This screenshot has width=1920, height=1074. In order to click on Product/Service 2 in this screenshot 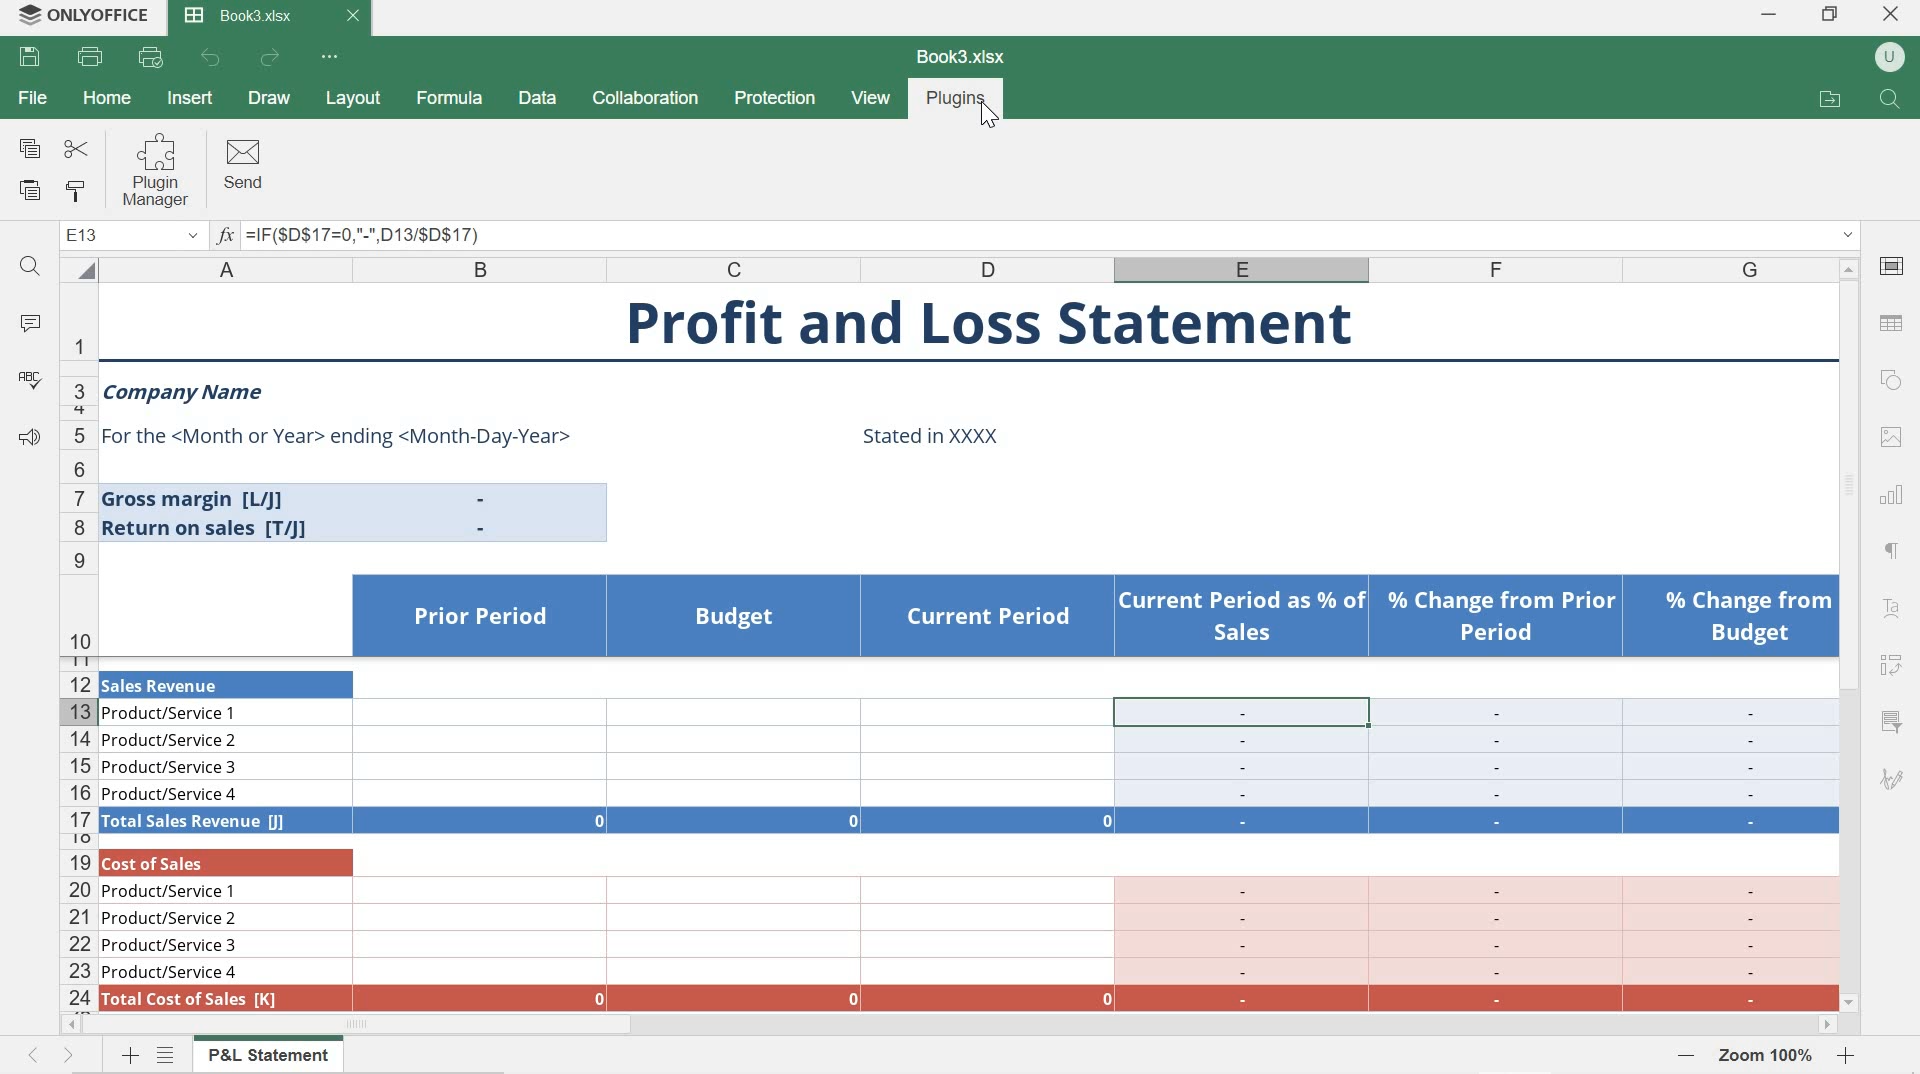, I will do `click(173, 742)`.